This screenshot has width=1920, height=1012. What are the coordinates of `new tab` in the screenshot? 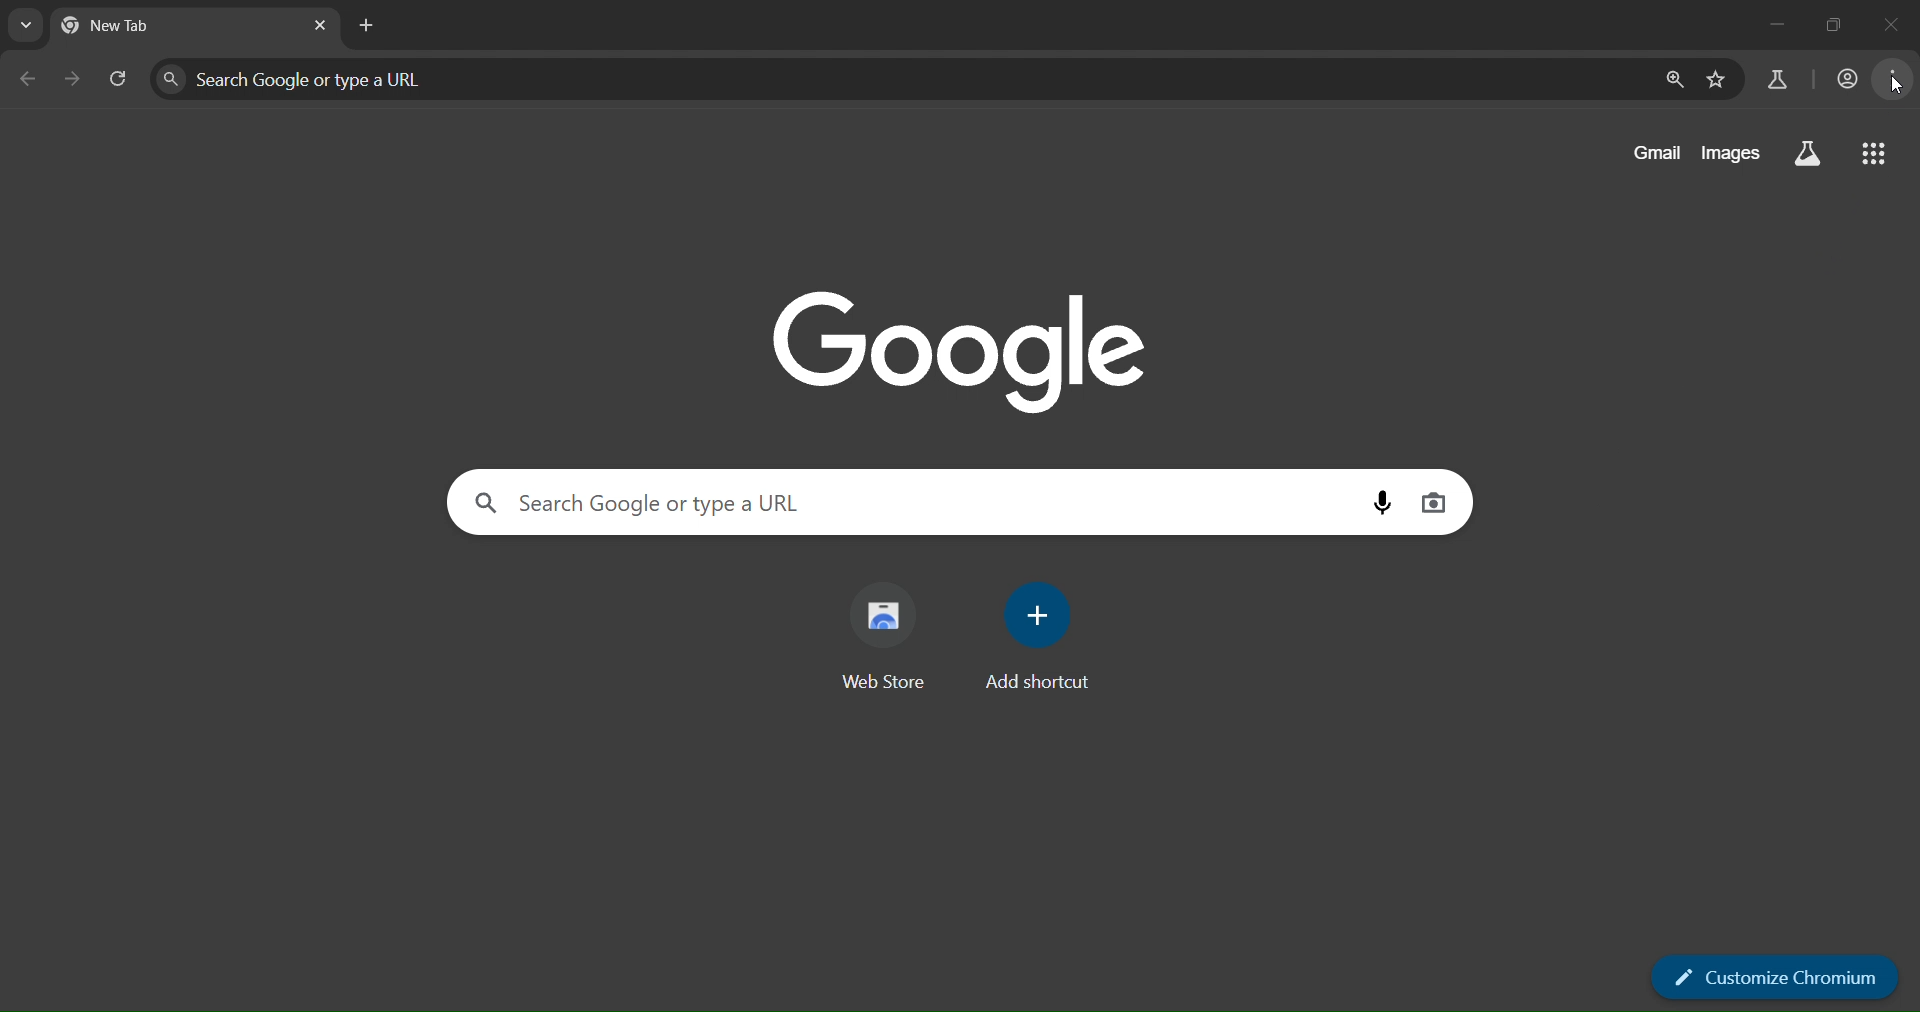 It's located at (366, 27).